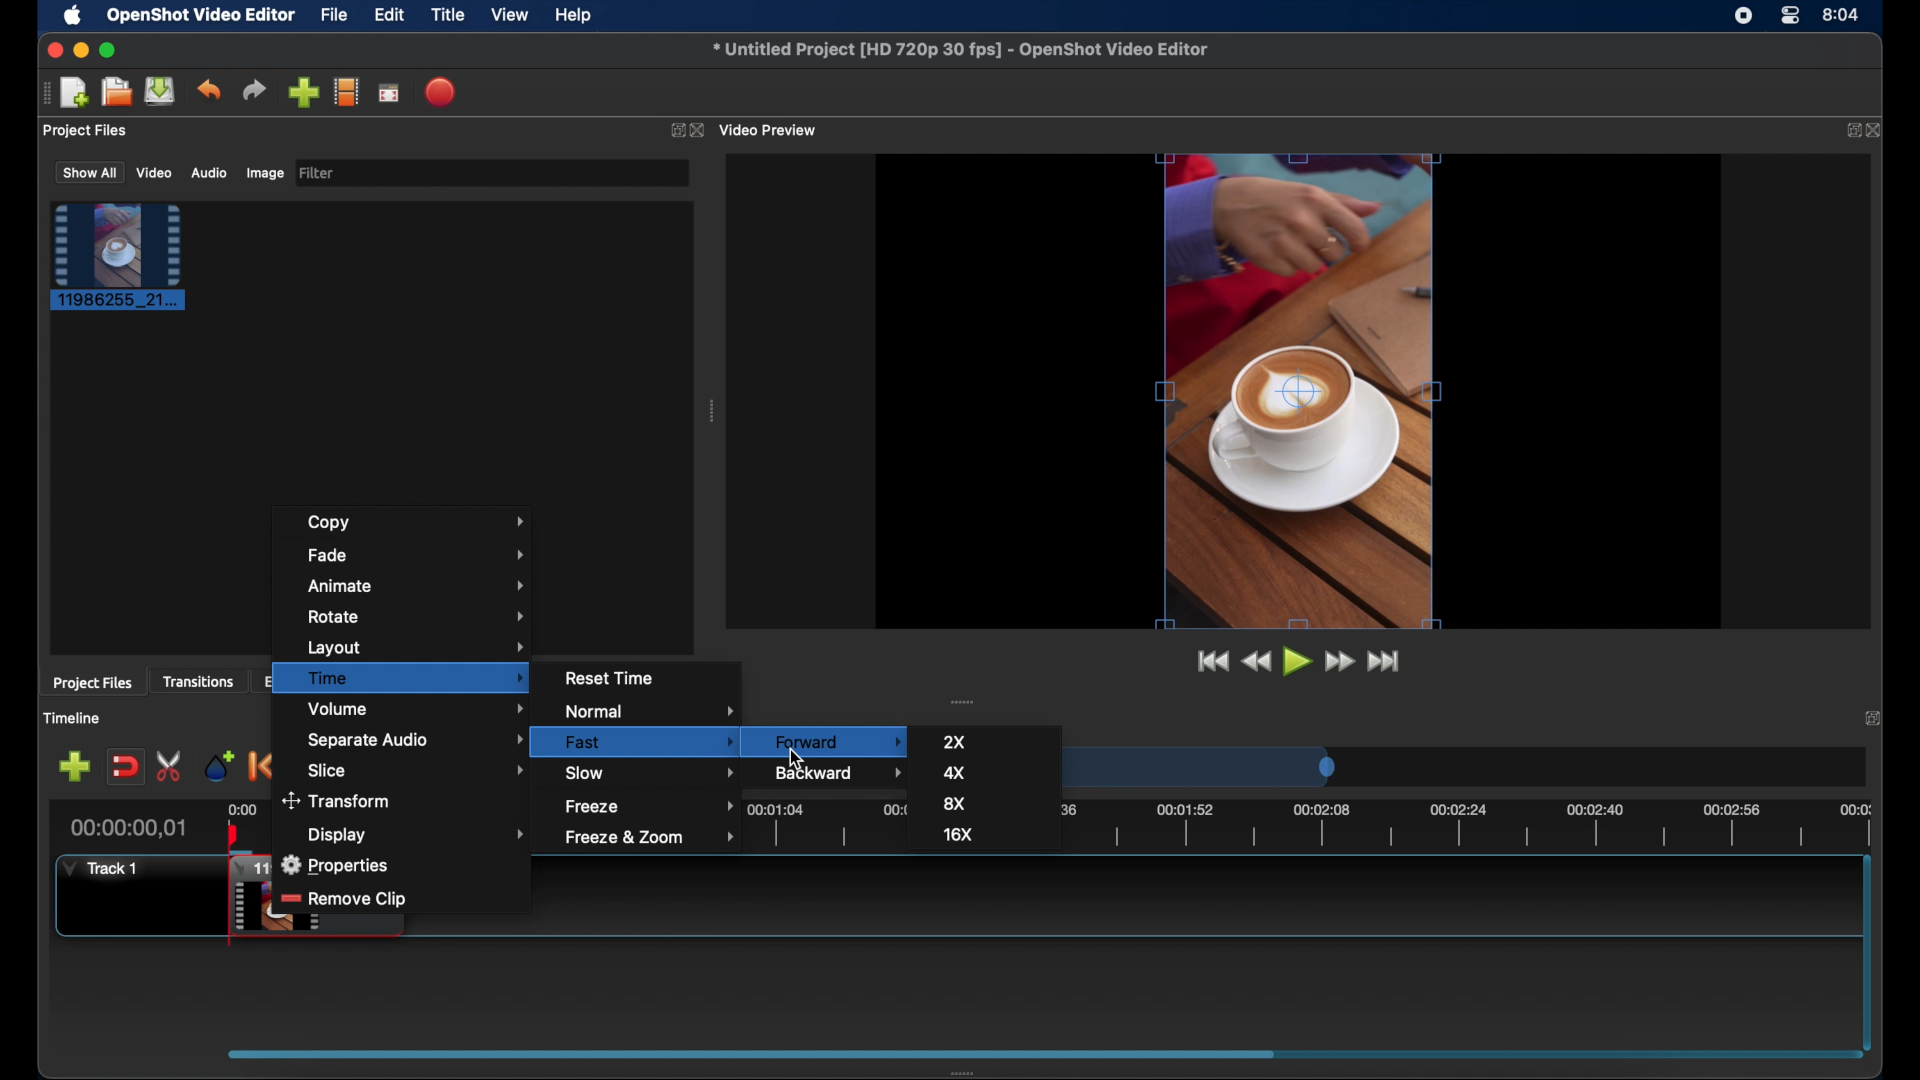 This screenshot has height=1080, width=1920. Describe the element at coordinates (962, 834) in the screenshot. I see `16x` at that location.